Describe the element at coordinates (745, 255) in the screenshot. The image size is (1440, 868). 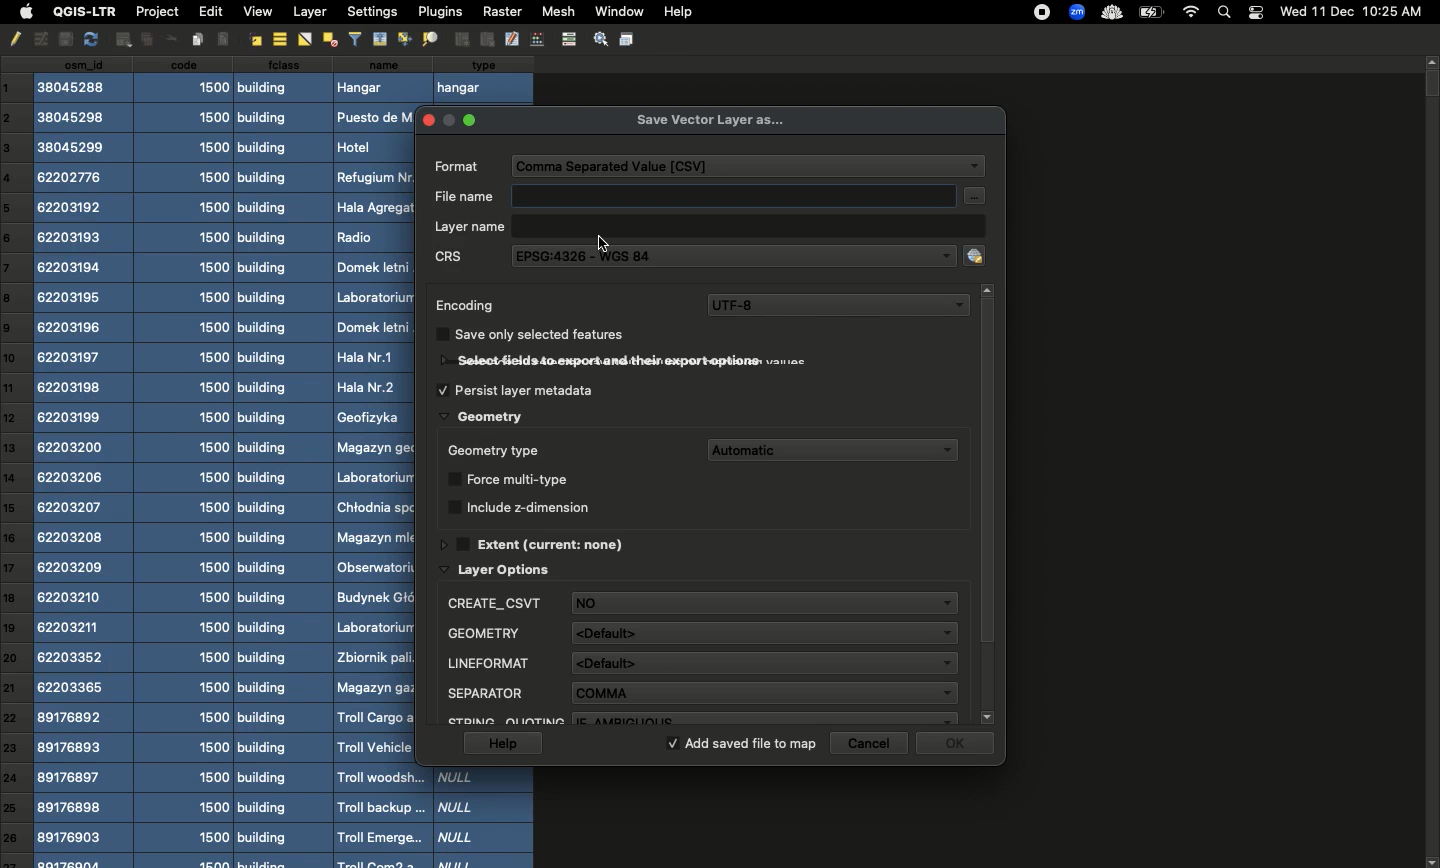
I see `EPSG` at that location.